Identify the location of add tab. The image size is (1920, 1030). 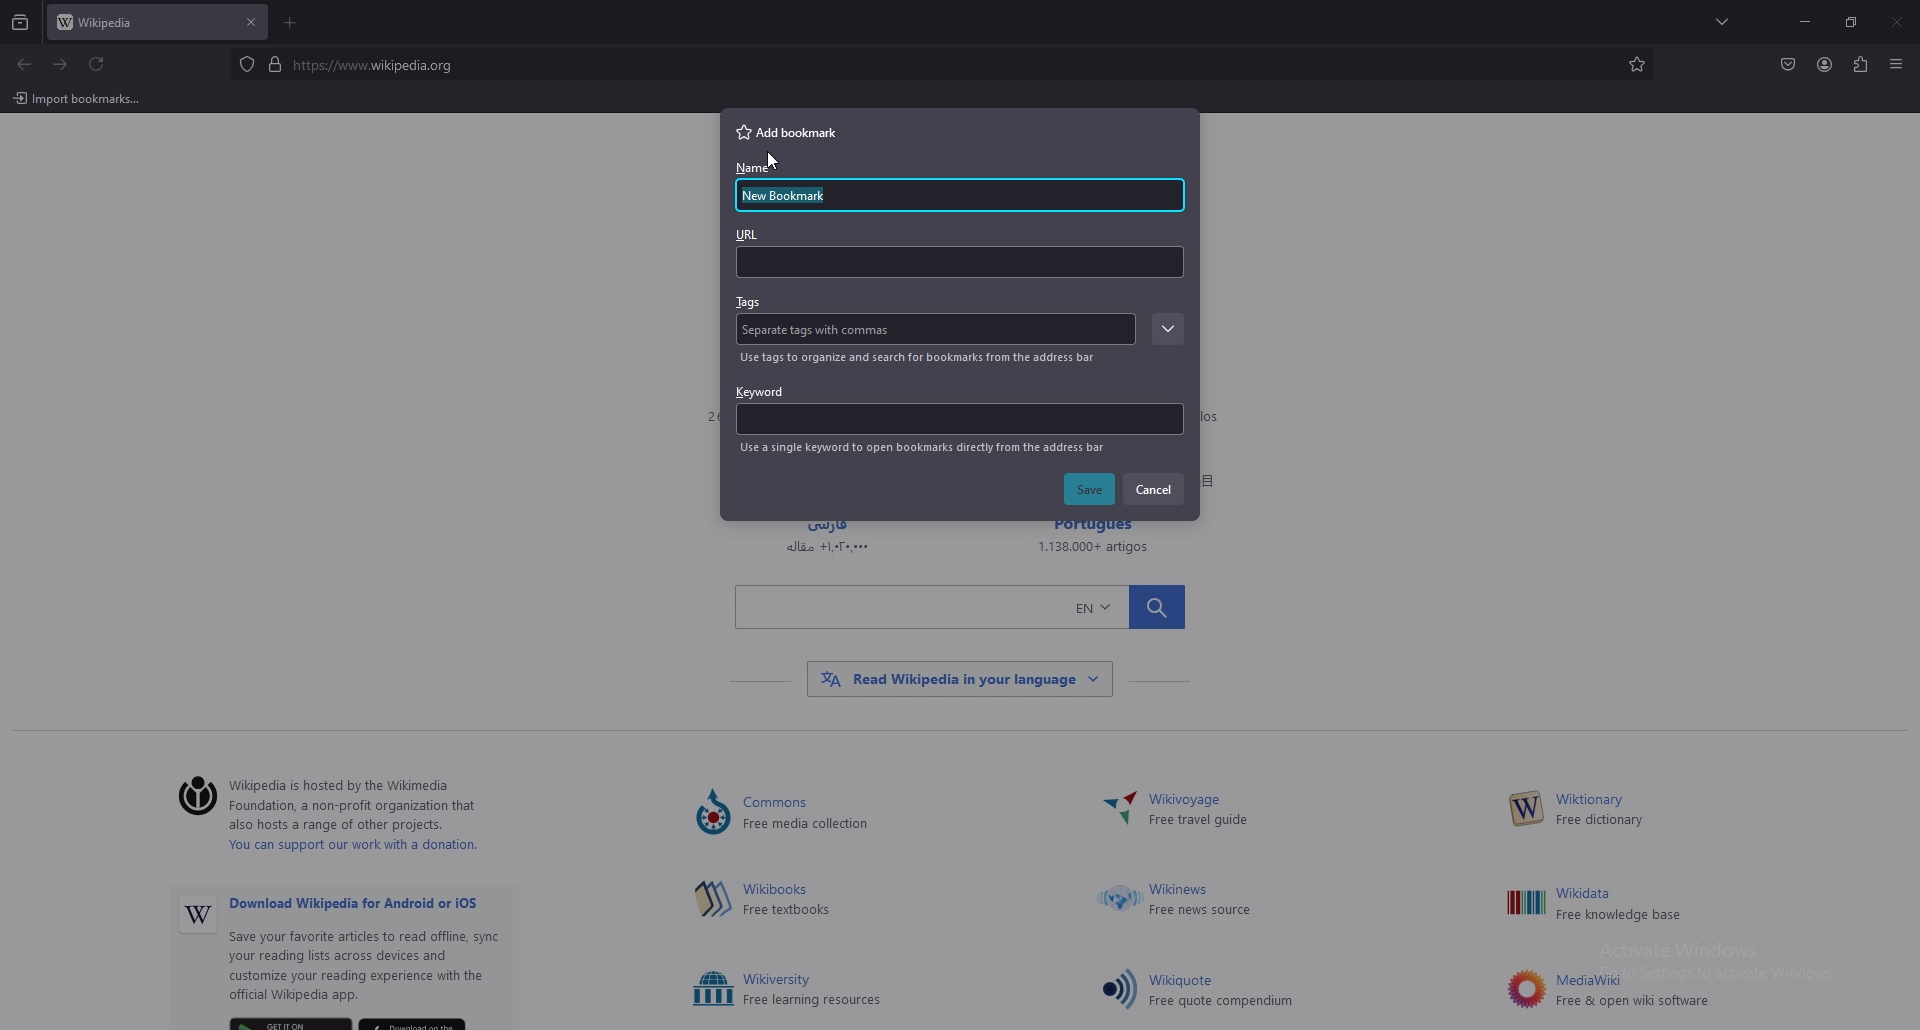
(292, 23).